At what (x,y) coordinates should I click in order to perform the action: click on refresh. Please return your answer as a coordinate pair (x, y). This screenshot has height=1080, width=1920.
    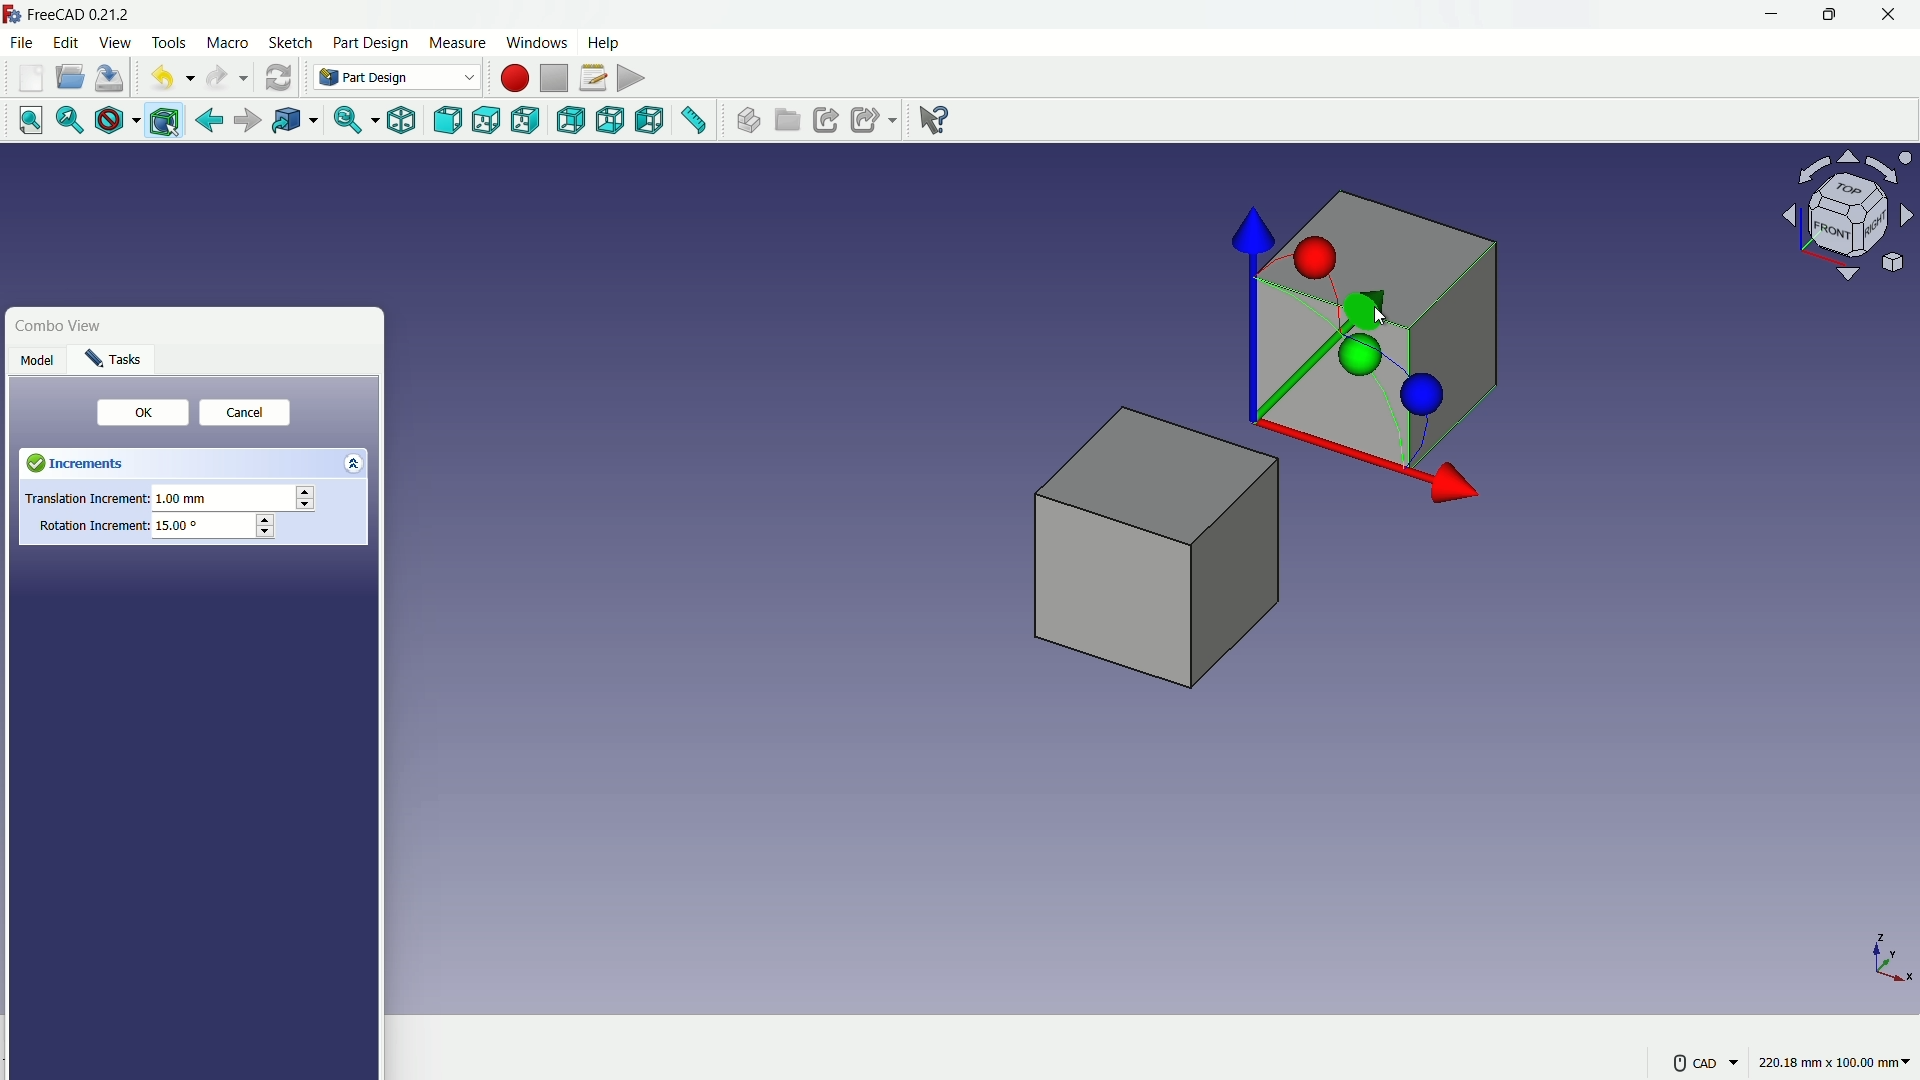
    Looking at the image, I should click on (278, 76).